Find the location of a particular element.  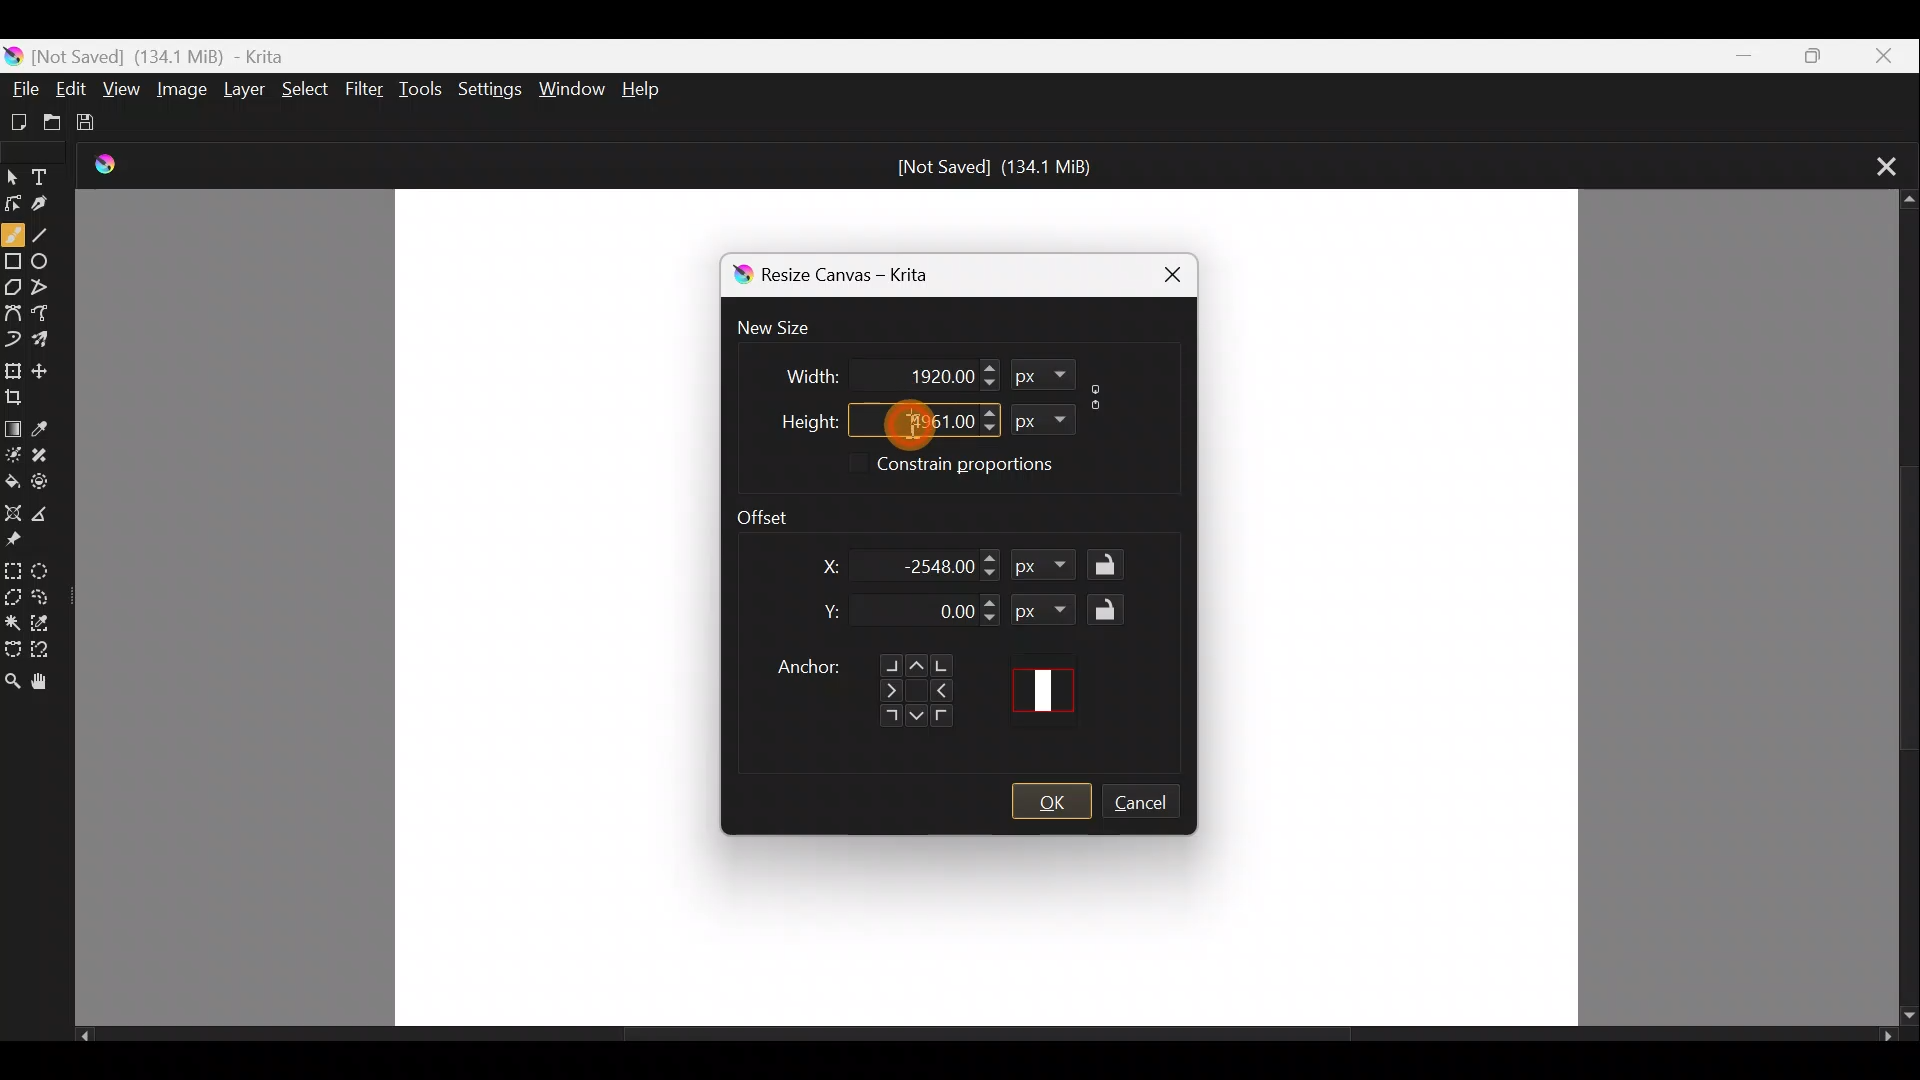

Window is located at coordinates (571, 86).